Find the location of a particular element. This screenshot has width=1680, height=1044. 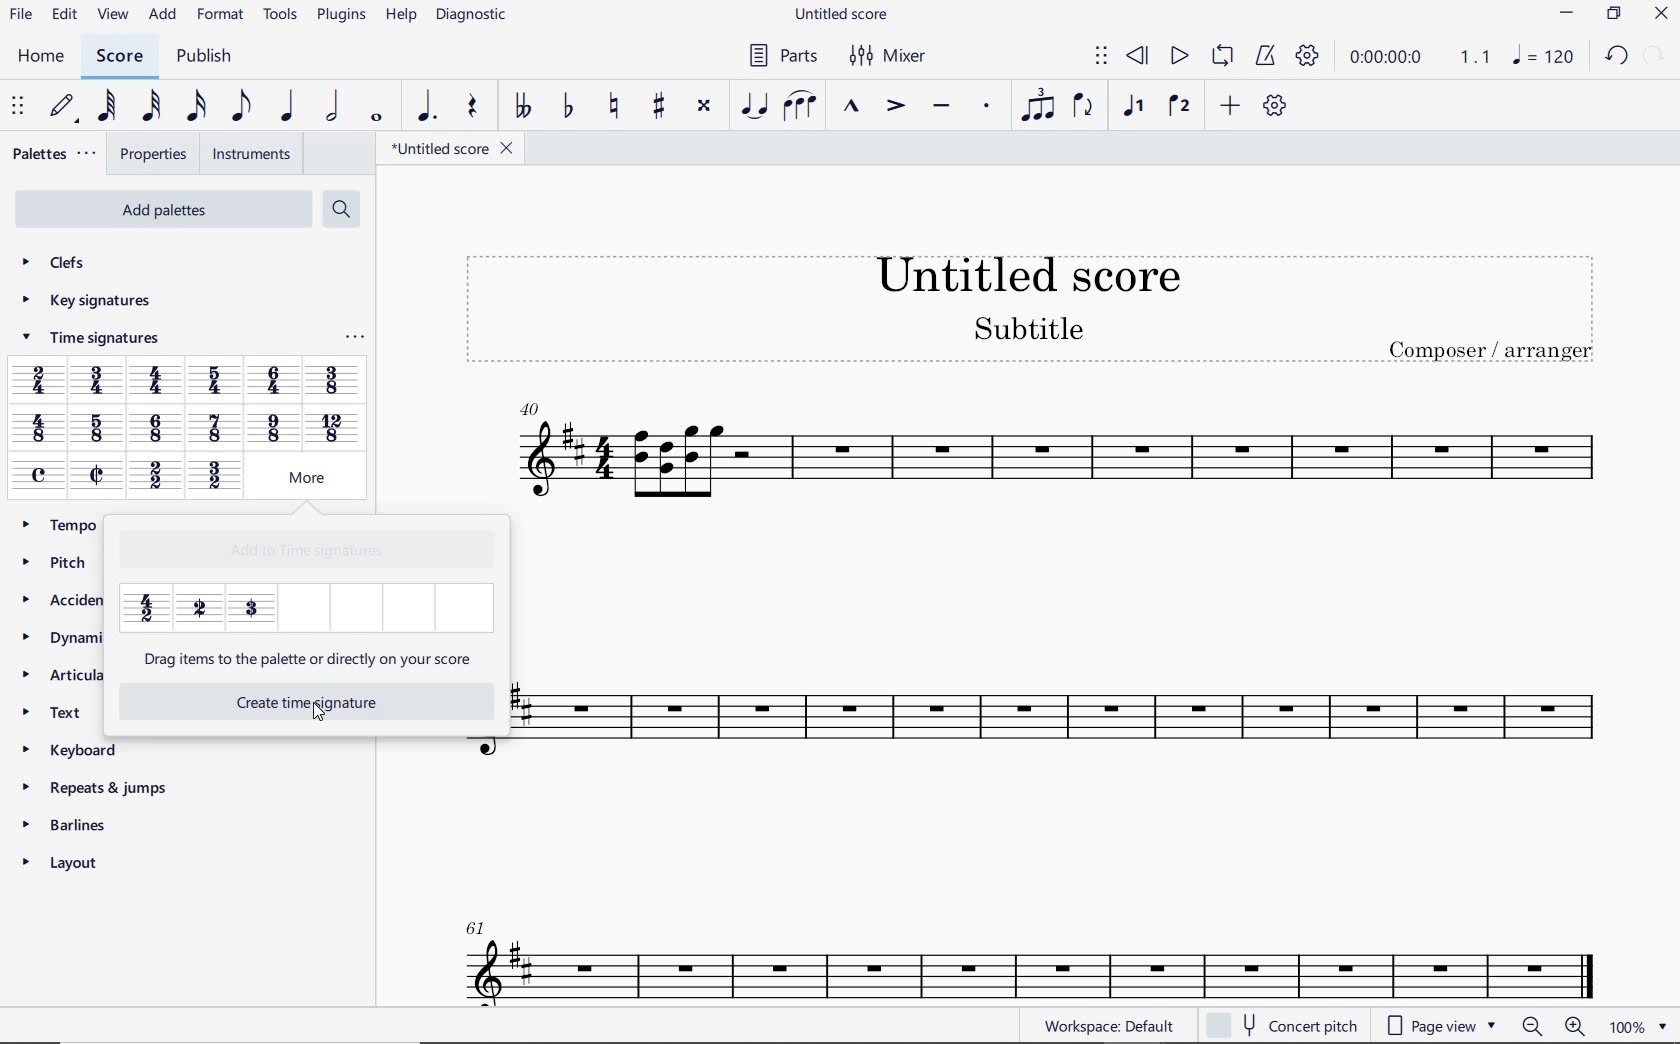

cursor is located at coordinates (314, 716).